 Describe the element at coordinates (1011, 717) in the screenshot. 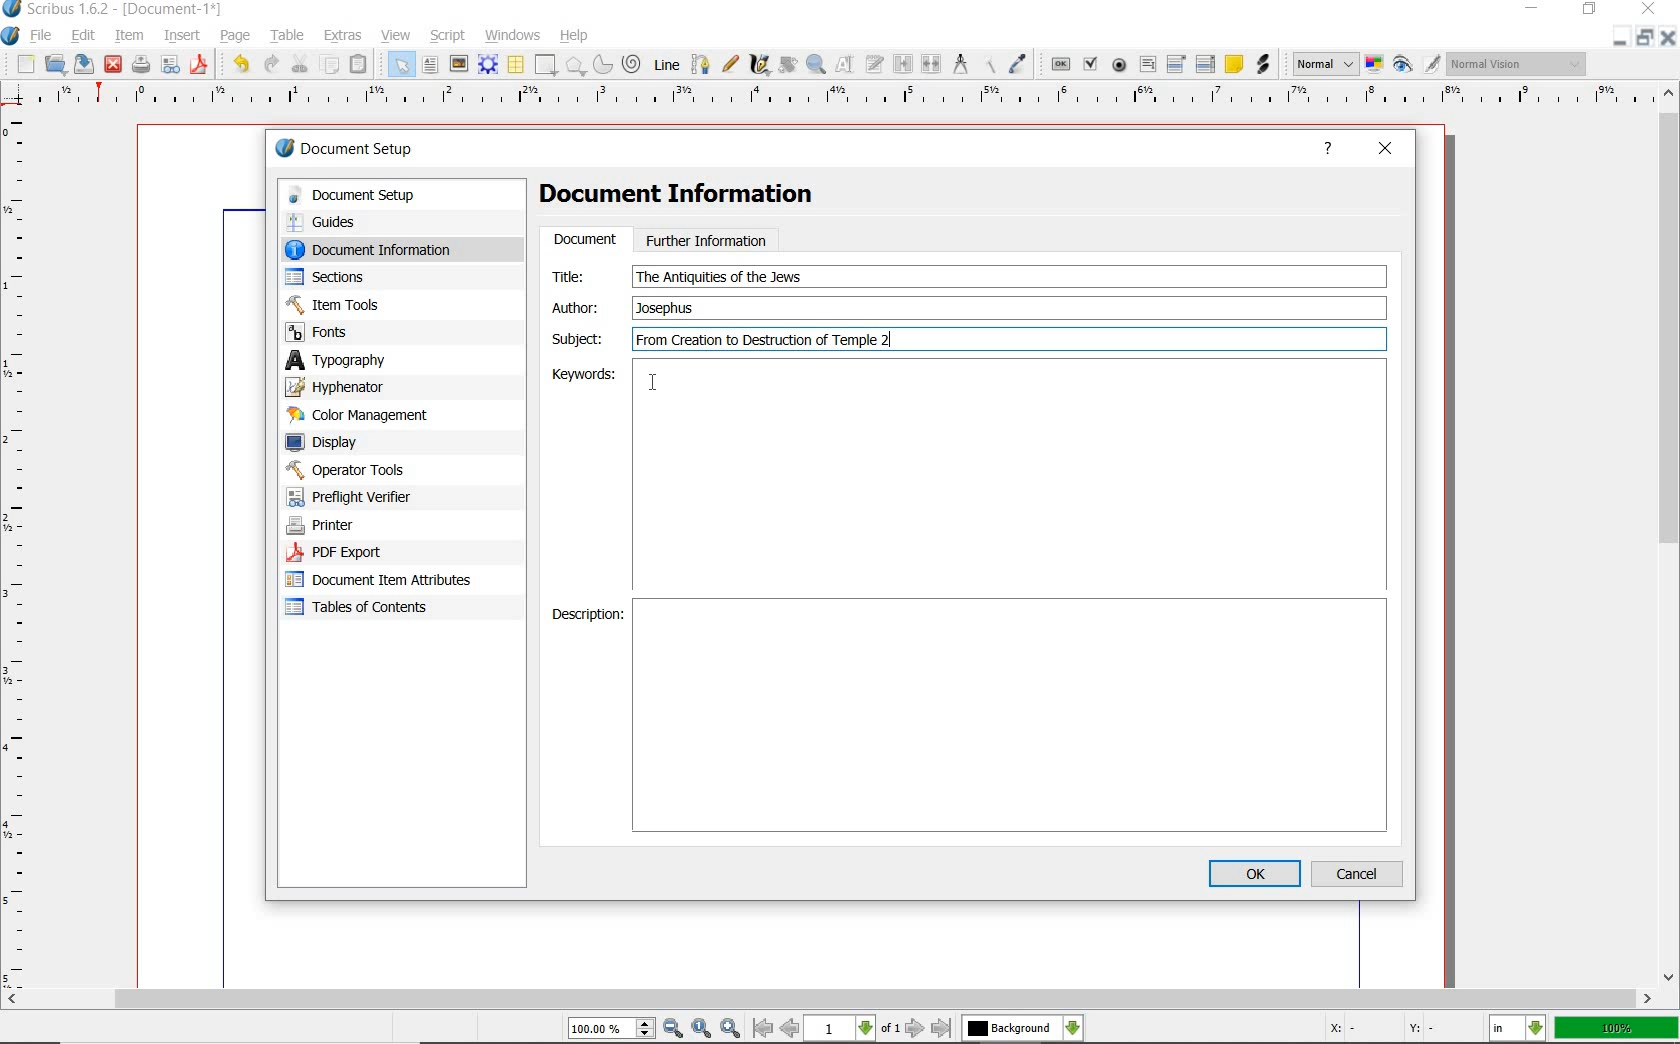

I see `Description` at that location.